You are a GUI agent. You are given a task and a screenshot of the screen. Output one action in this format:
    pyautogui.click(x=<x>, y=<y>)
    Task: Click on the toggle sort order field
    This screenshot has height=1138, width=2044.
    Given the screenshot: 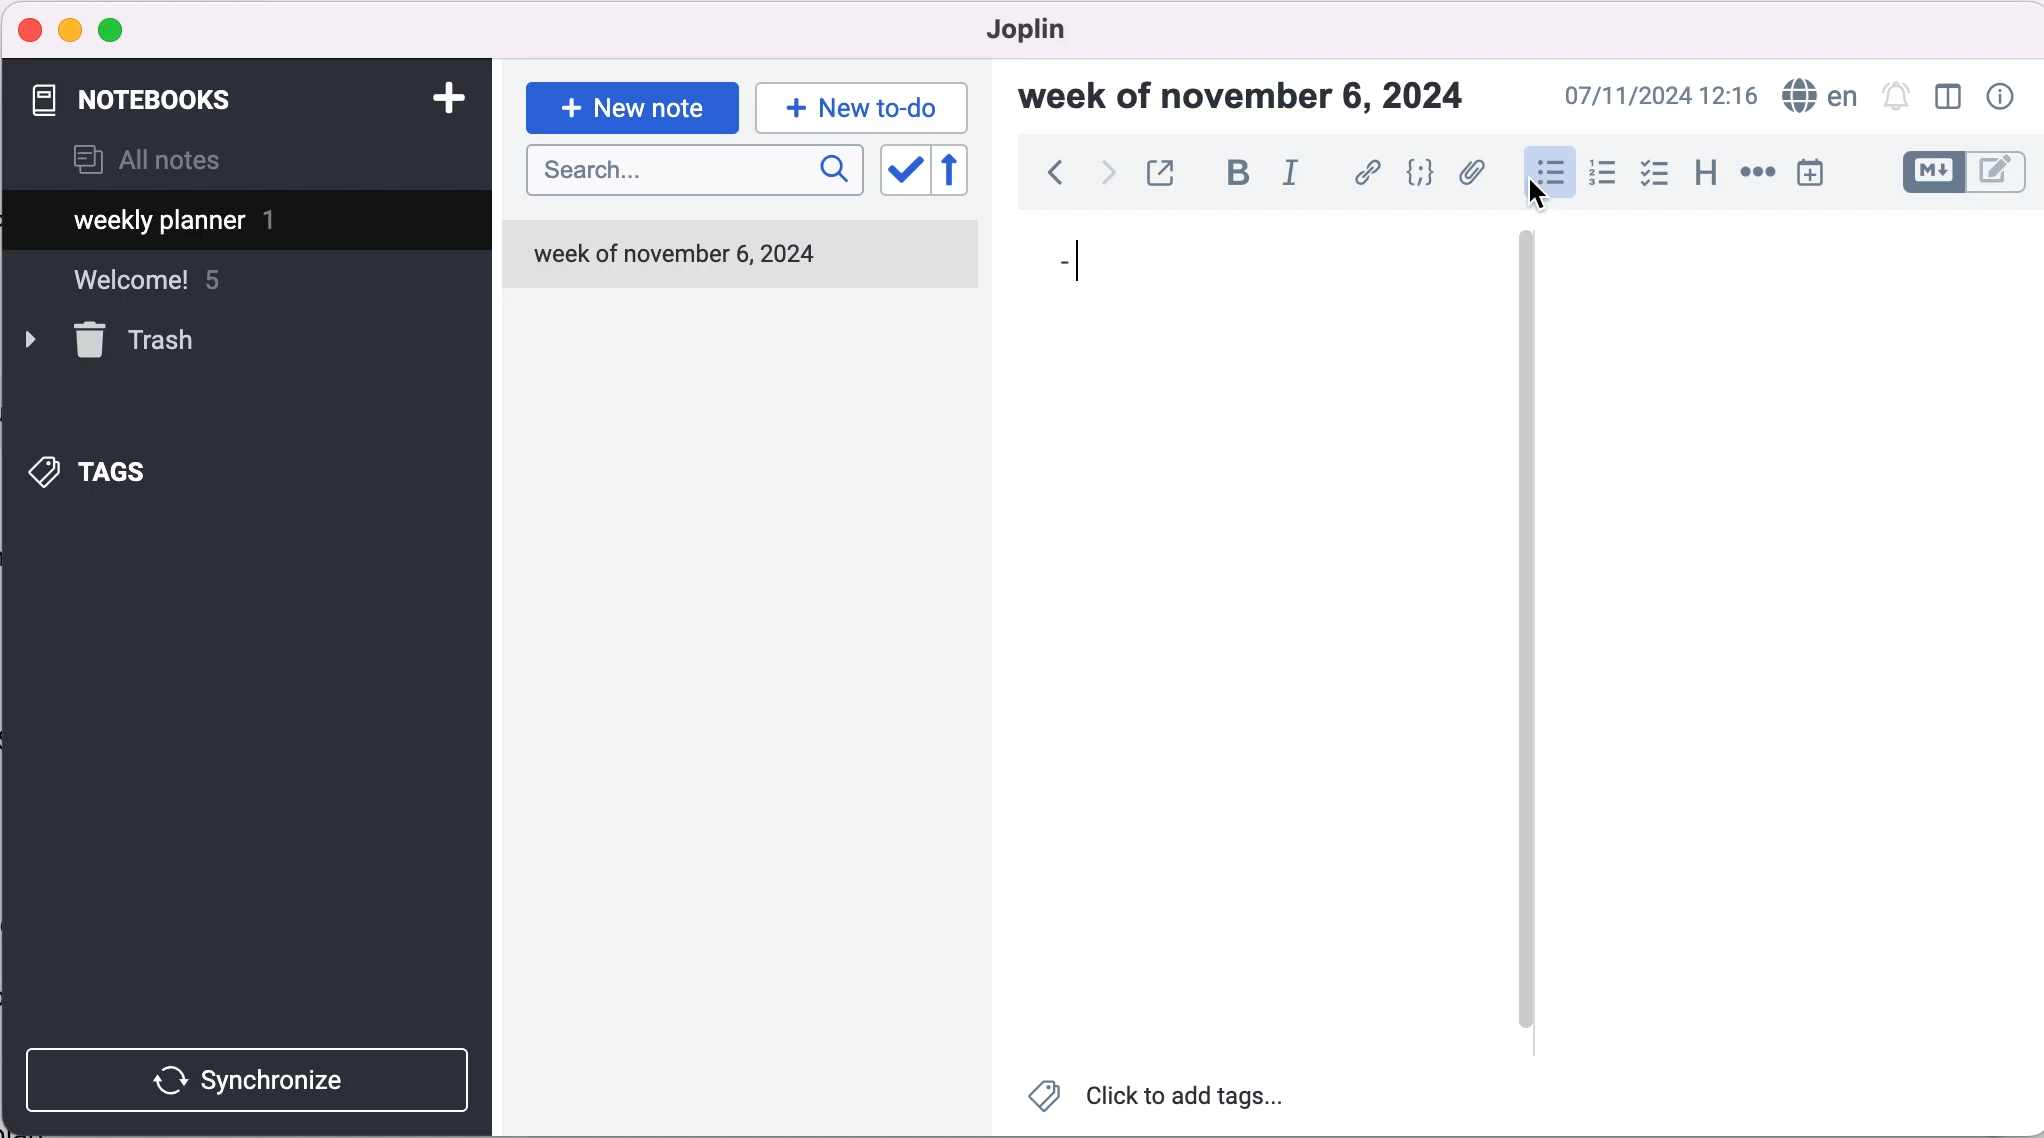 What is the action you would take?
    pyautogui.click(x=902, y=176)
    